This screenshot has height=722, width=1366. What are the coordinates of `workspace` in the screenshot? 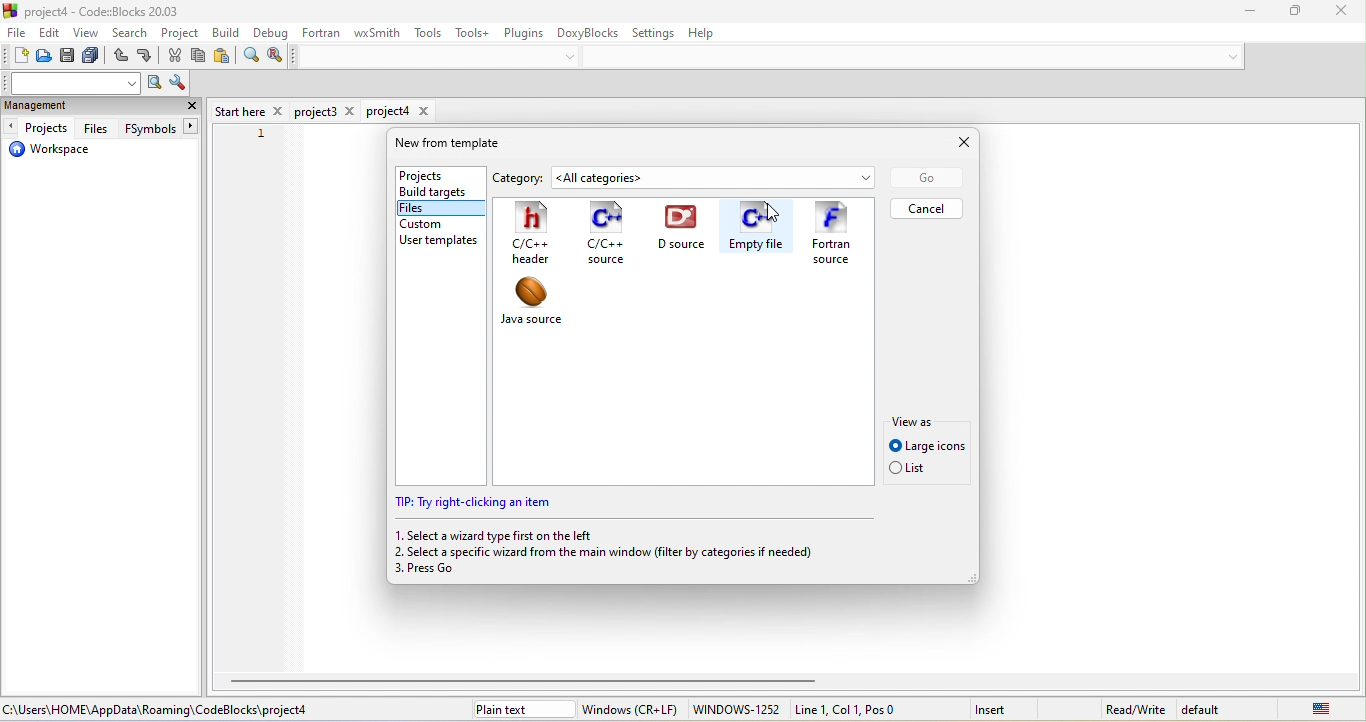 It's located at (50, 152).